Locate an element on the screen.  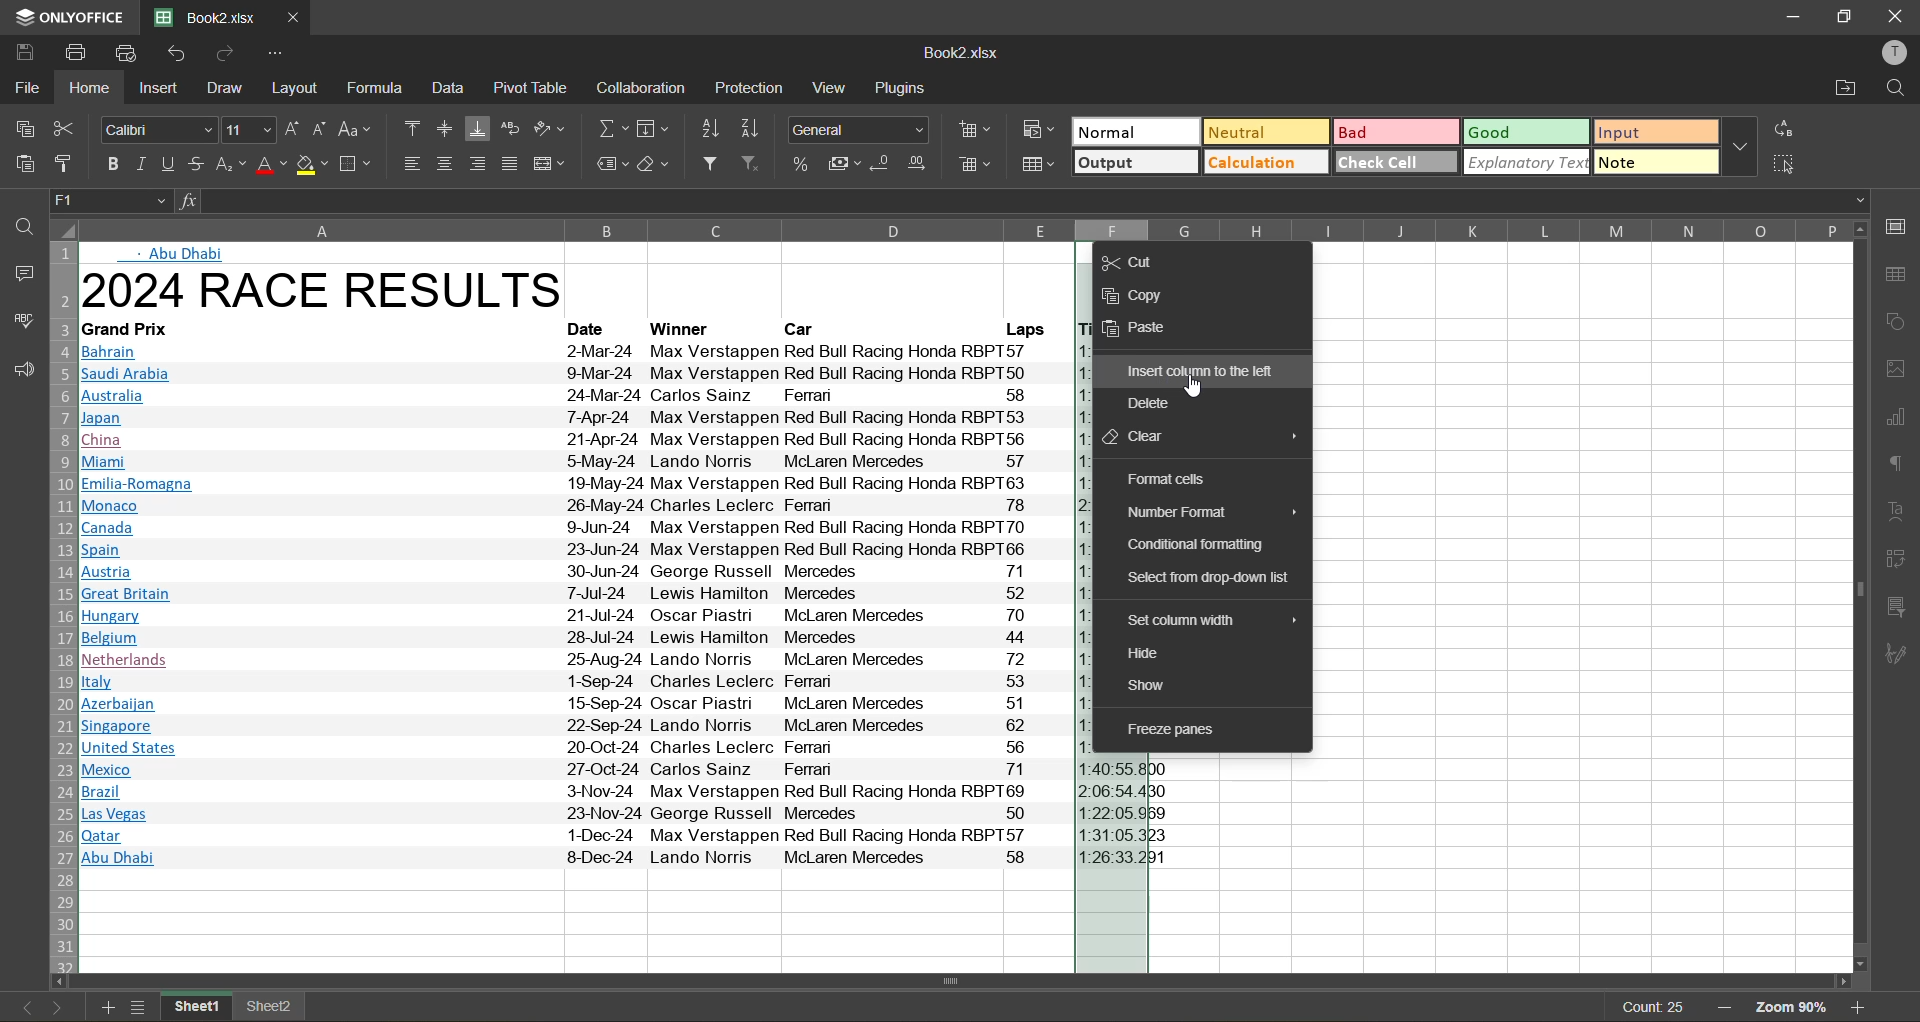
BBahrain 2-Mar-24 Max Verstappen Red Bull Racing Honda RBPT57 1:31:44 742 is located at coordinates (576, 351).